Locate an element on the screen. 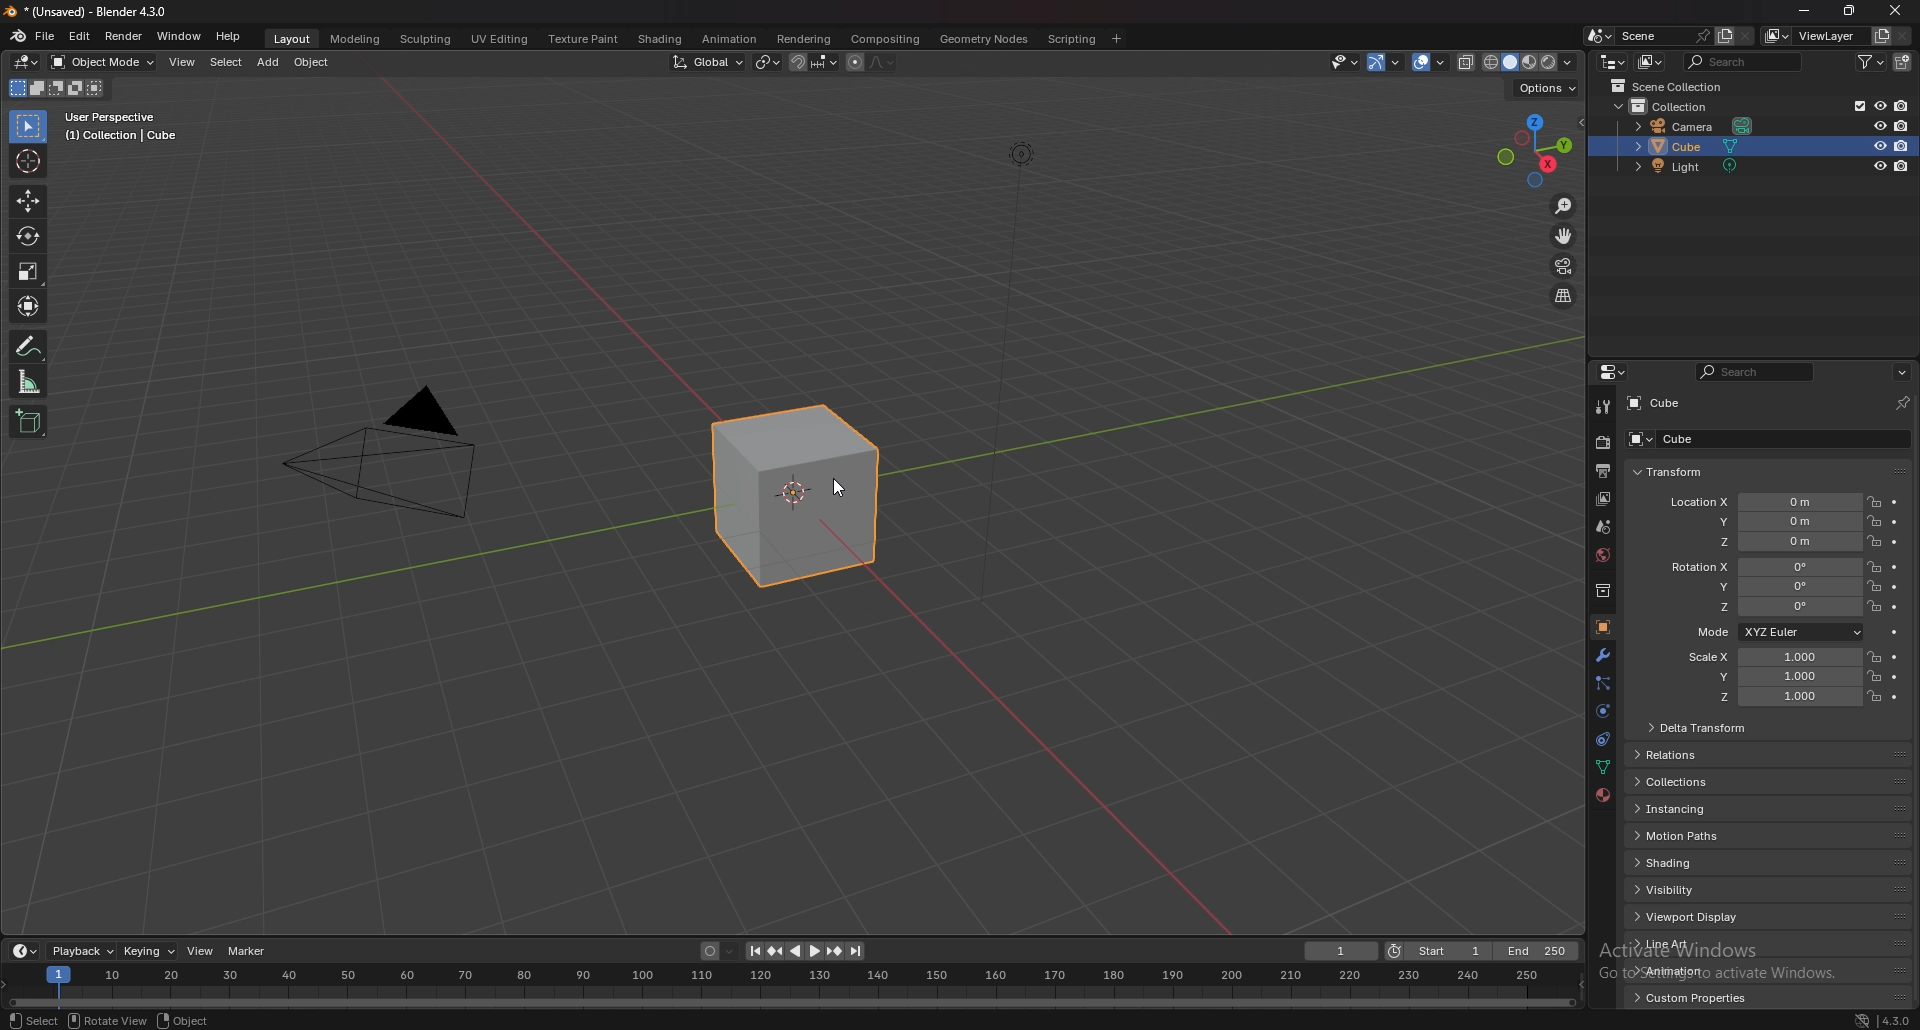  sculpting is located at coordinates (429, 39).